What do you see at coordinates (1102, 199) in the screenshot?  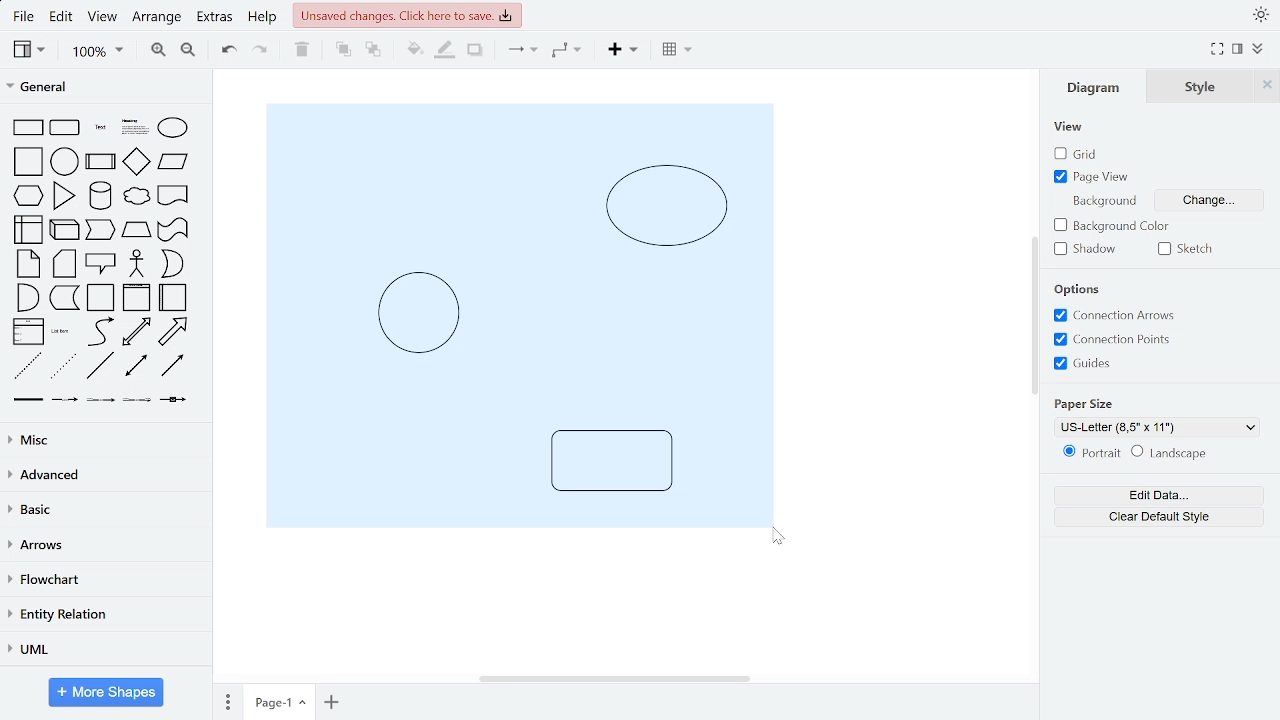 I see `background` at bounding box center [1102, 199].